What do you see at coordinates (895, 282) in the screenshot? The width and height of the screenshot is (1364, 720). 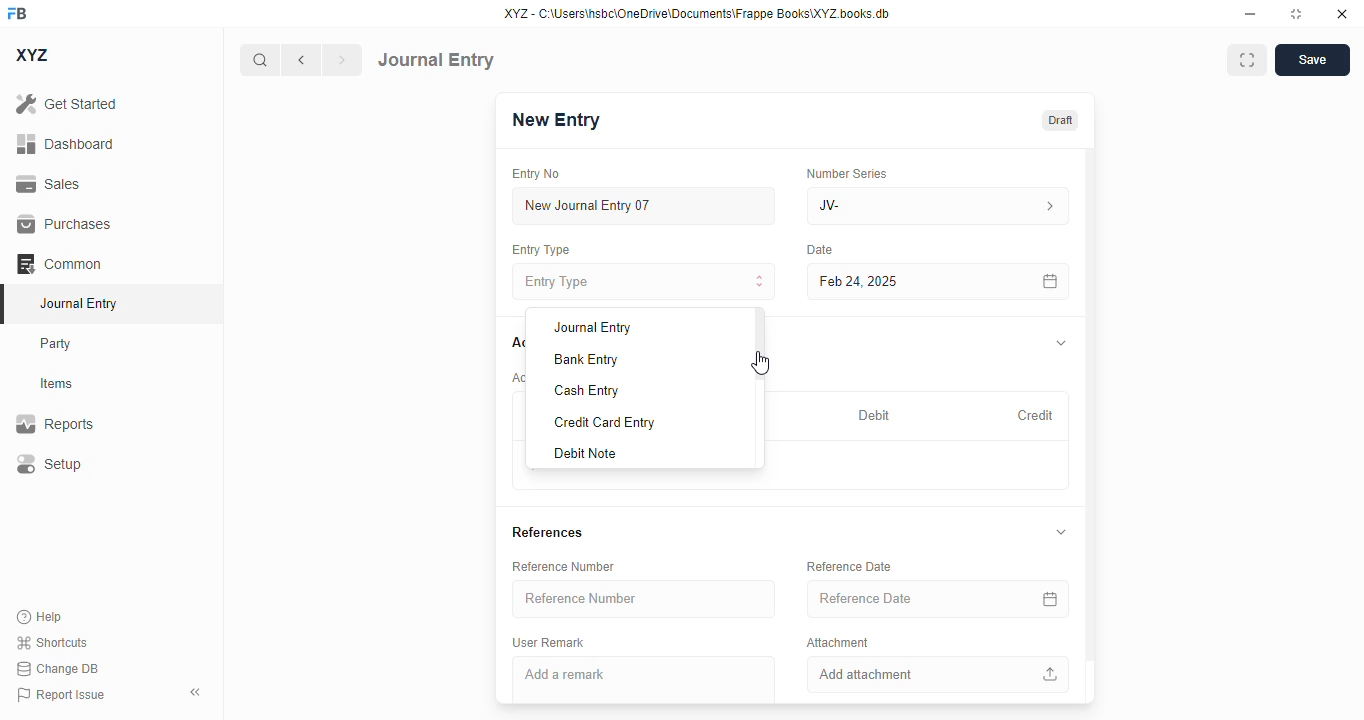 I see `feb 24, 2025` at bounding box center [895, 282].